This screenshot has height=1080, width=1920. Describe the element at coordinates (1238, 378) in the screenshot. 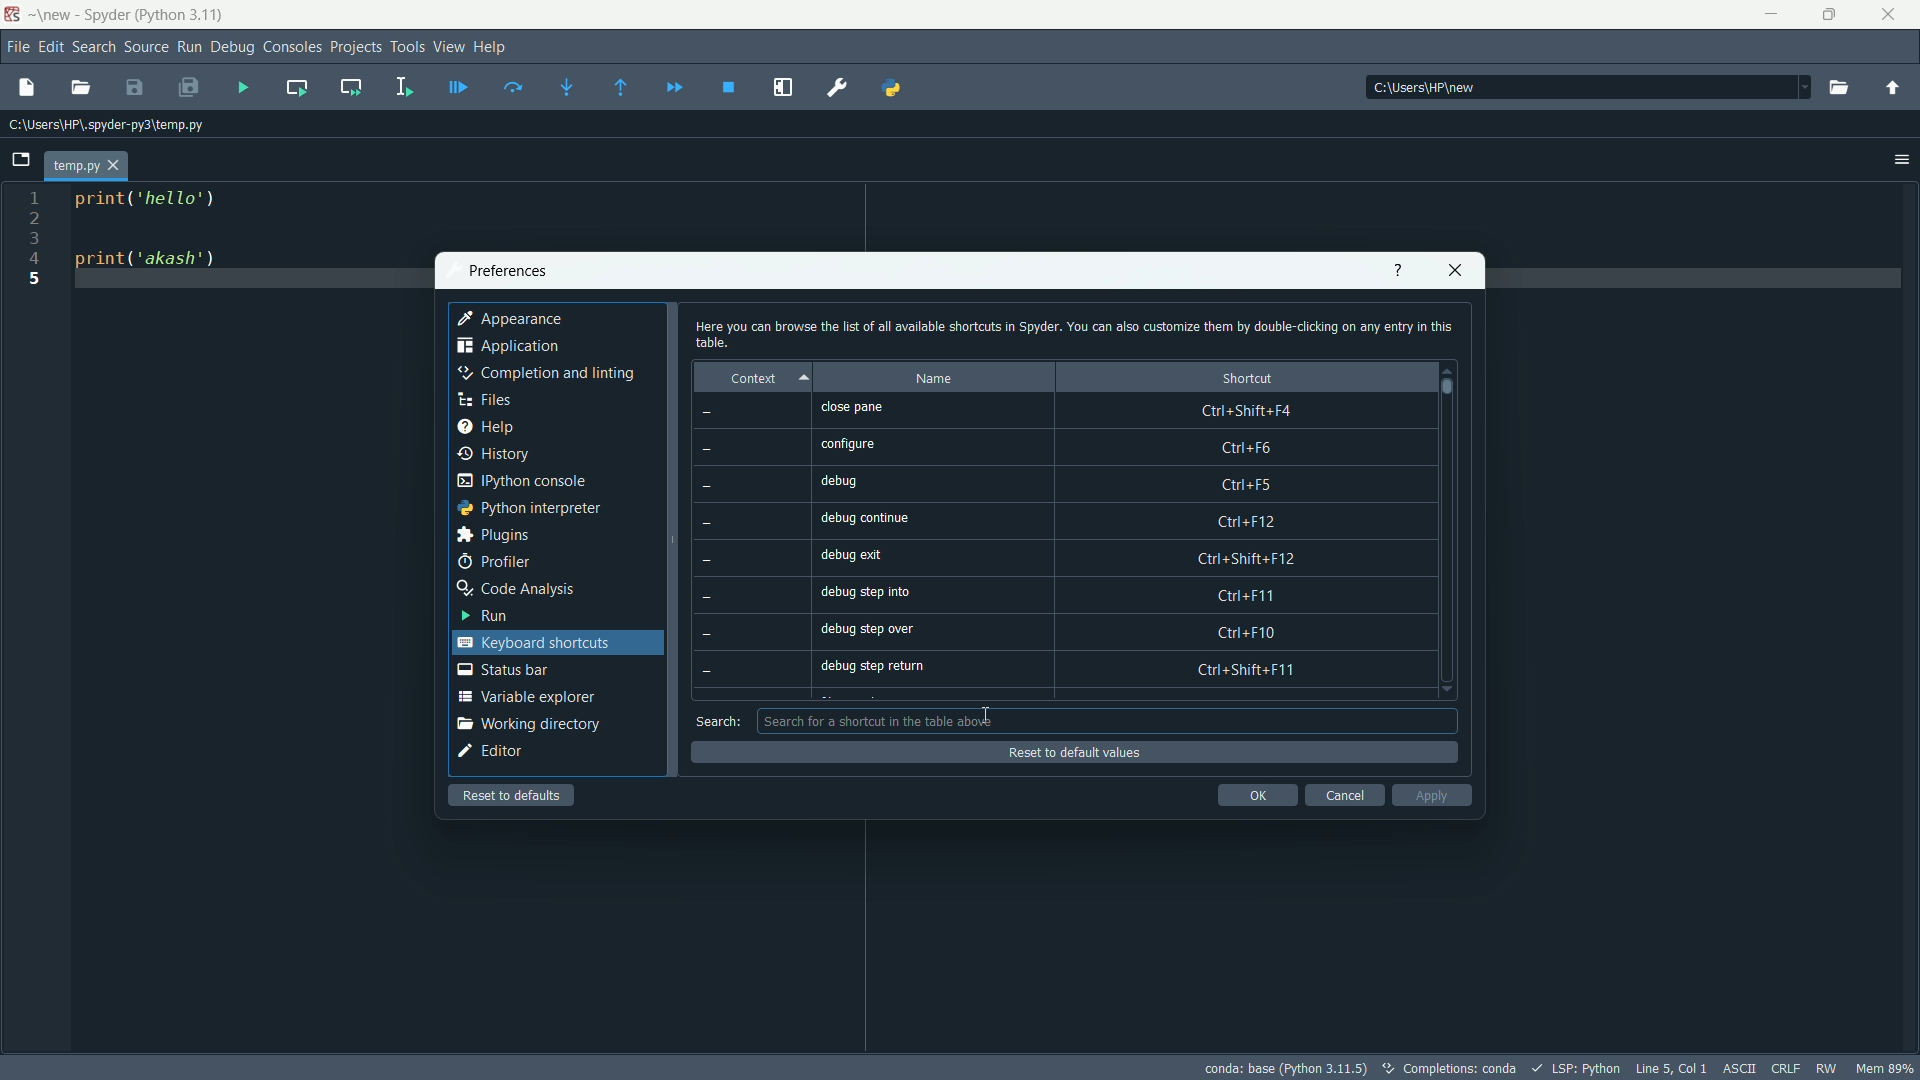

I see `shortcut` at that location.